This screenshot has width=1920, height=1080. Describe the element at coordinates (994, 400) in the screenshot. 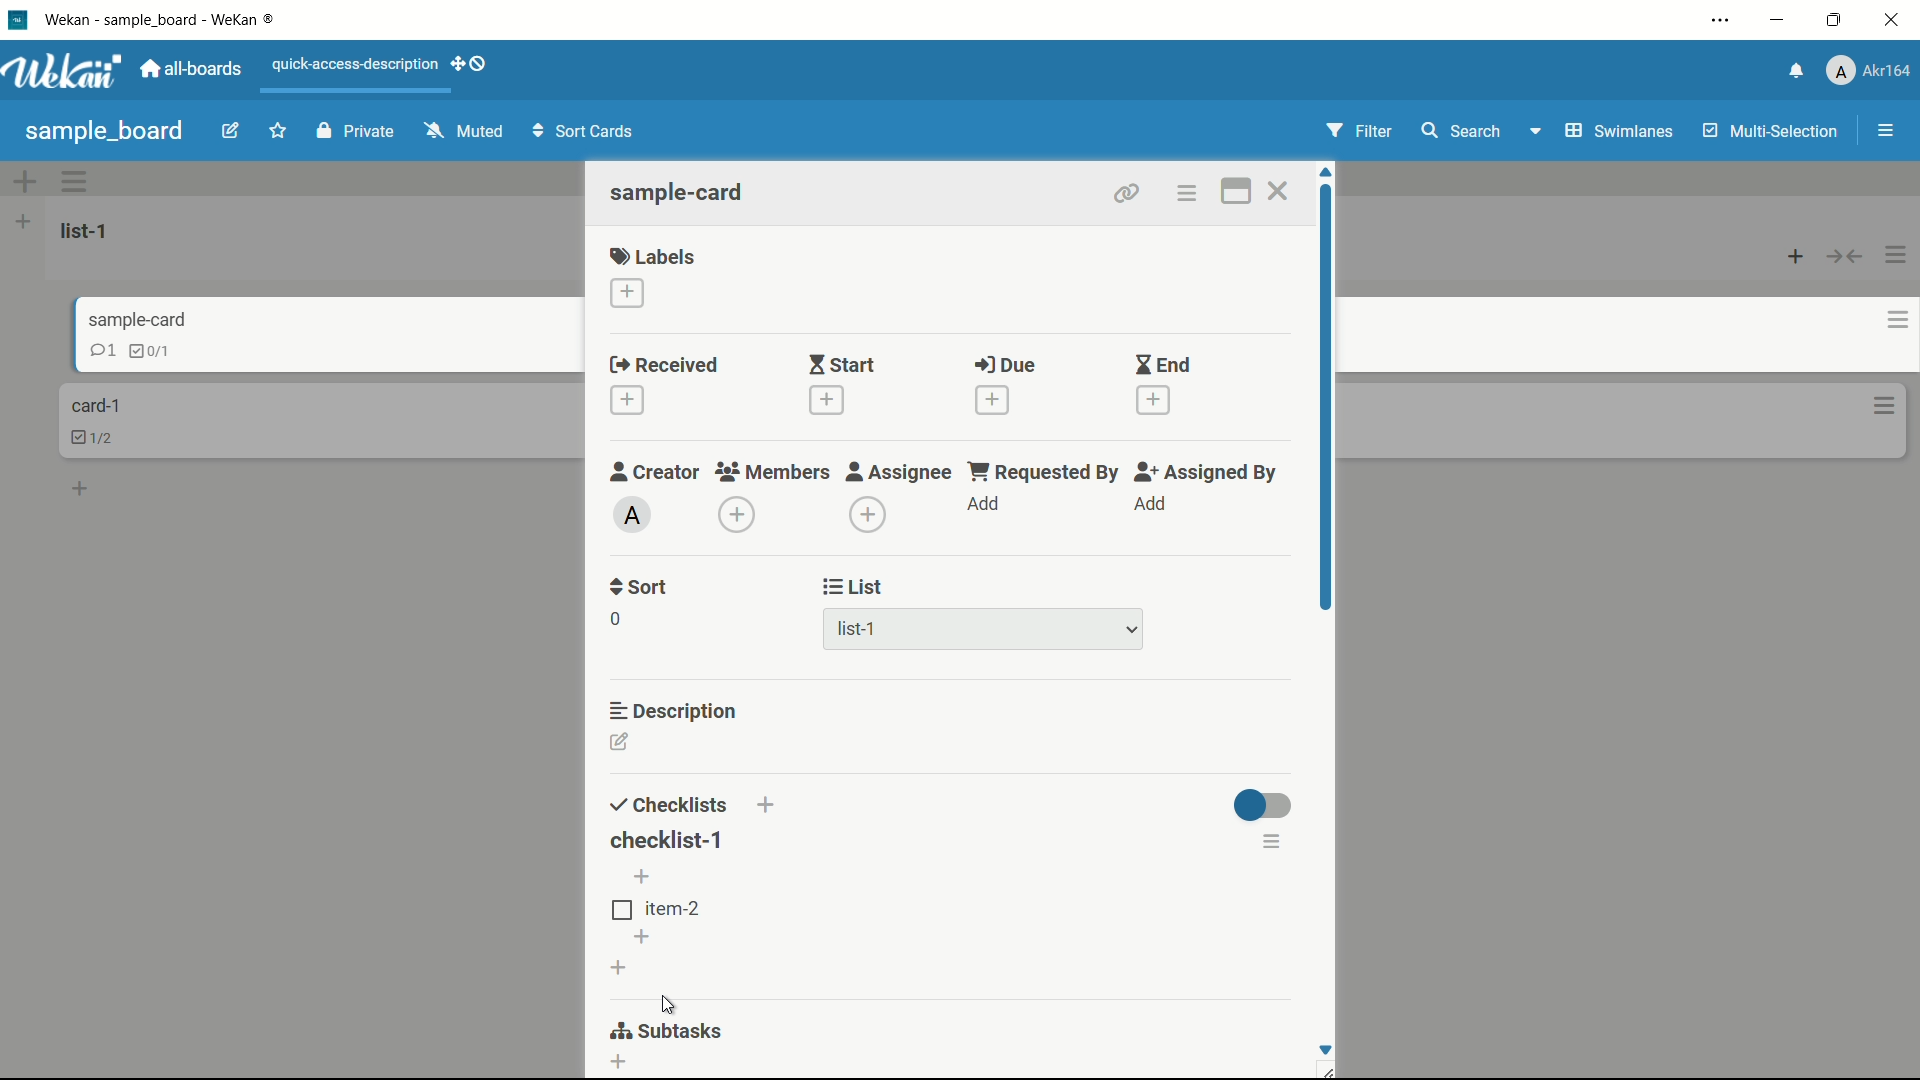

I see `add date` at that location.